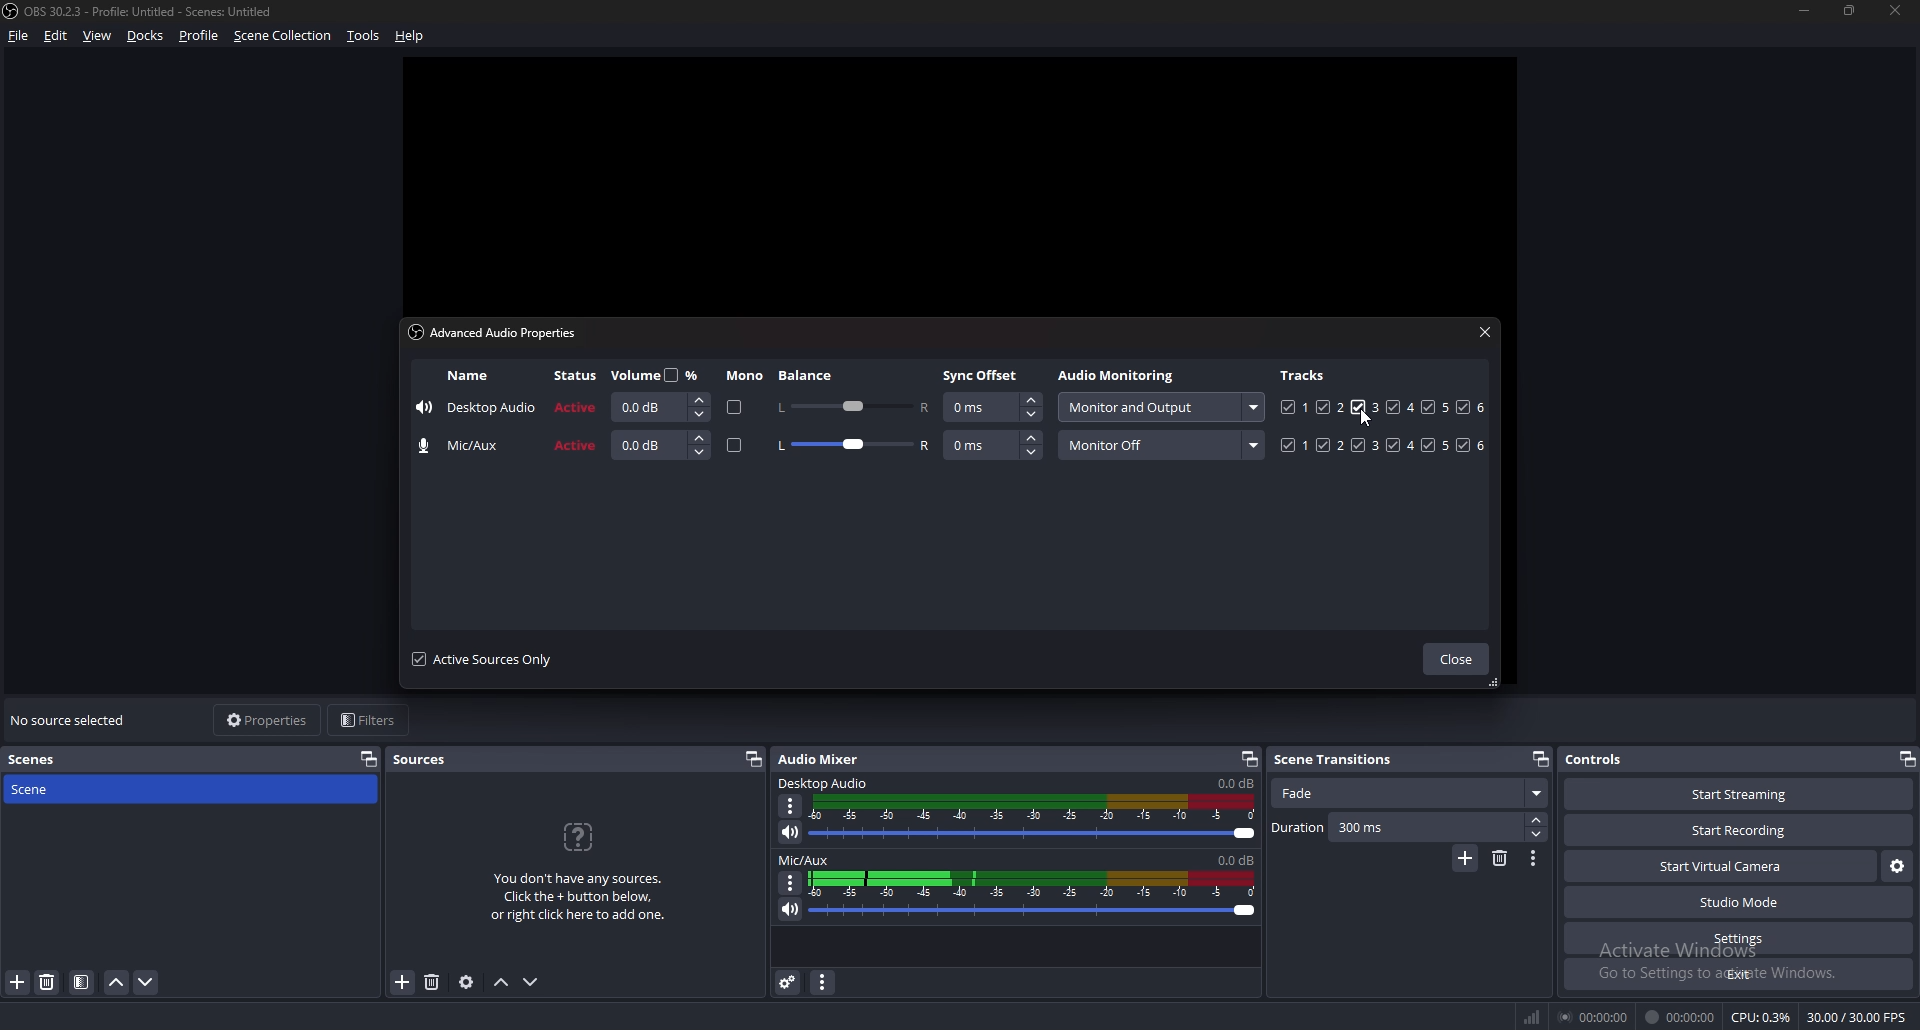  Describe the element at coordinates (1233, 859) in the screenshot. I see `mic/aux sound` at that location.